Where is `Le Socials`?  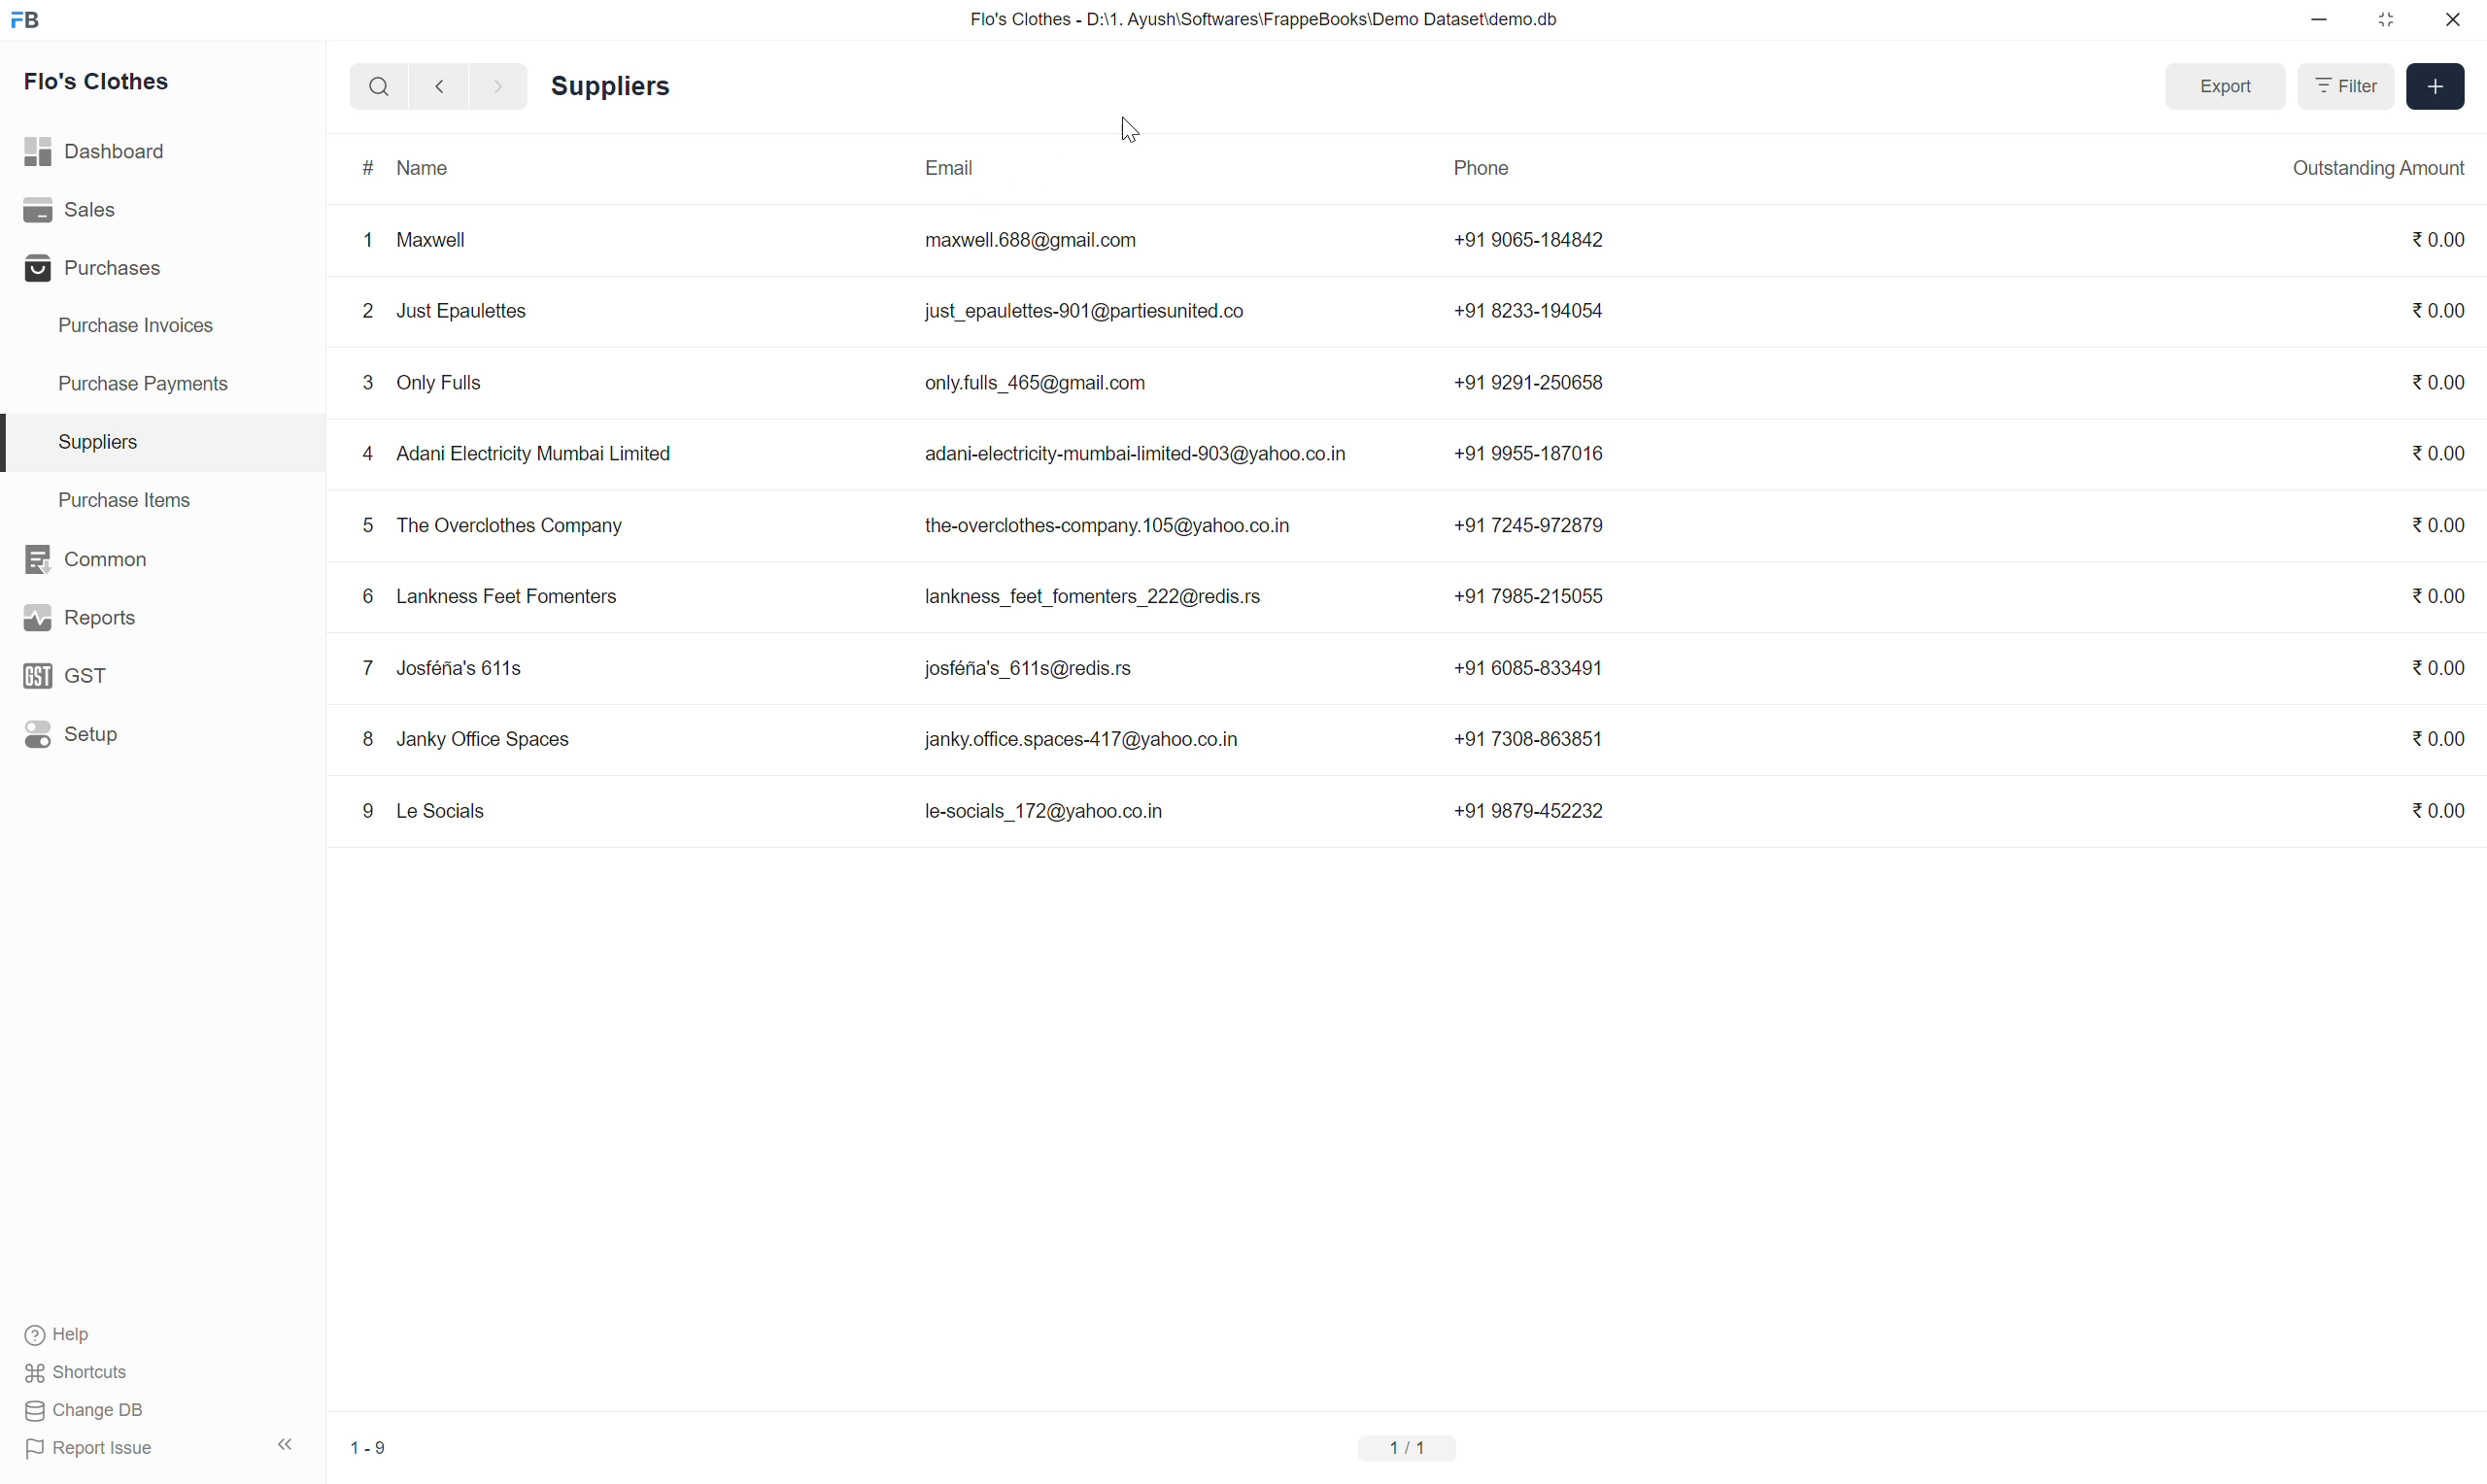
Le Socials is located at coordinates (444, 810).